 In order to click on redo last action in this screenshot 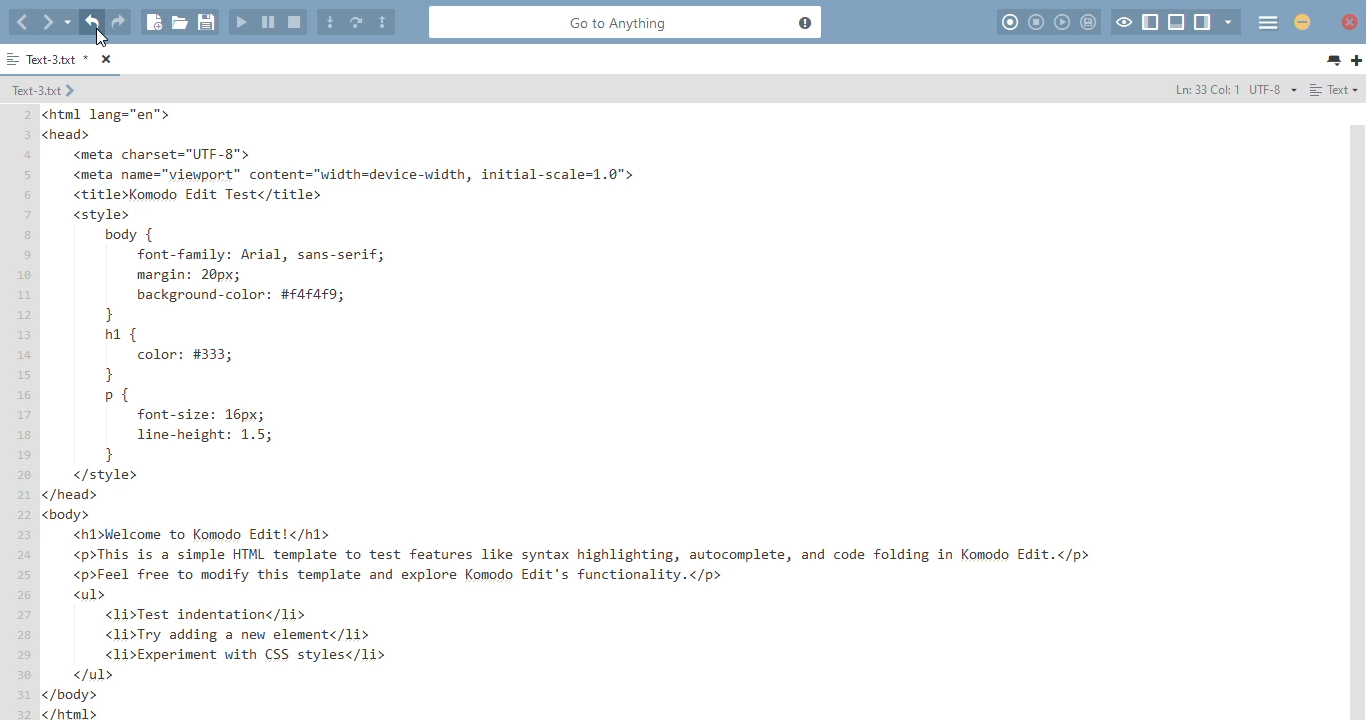, I will do `click(119, 22)`.